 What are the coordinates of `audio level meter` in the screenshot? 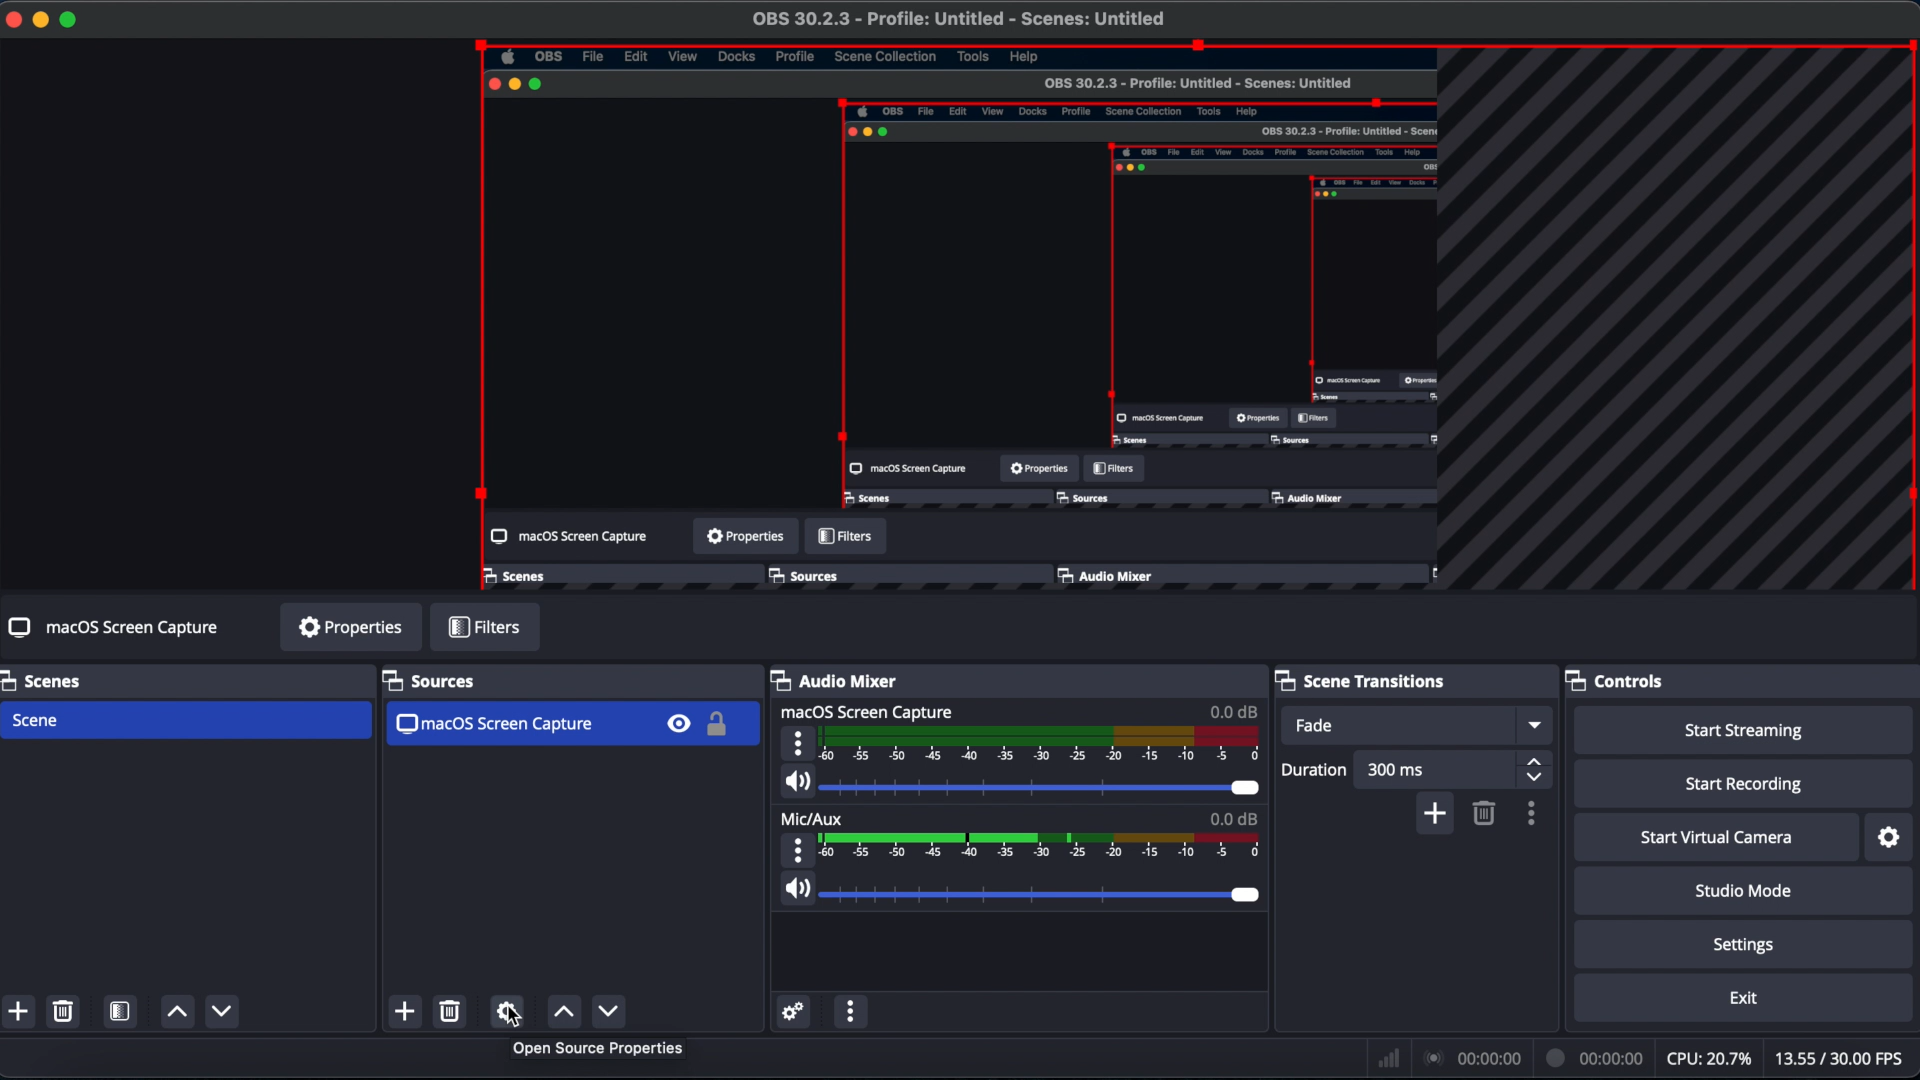 It's located at (1043, 746).